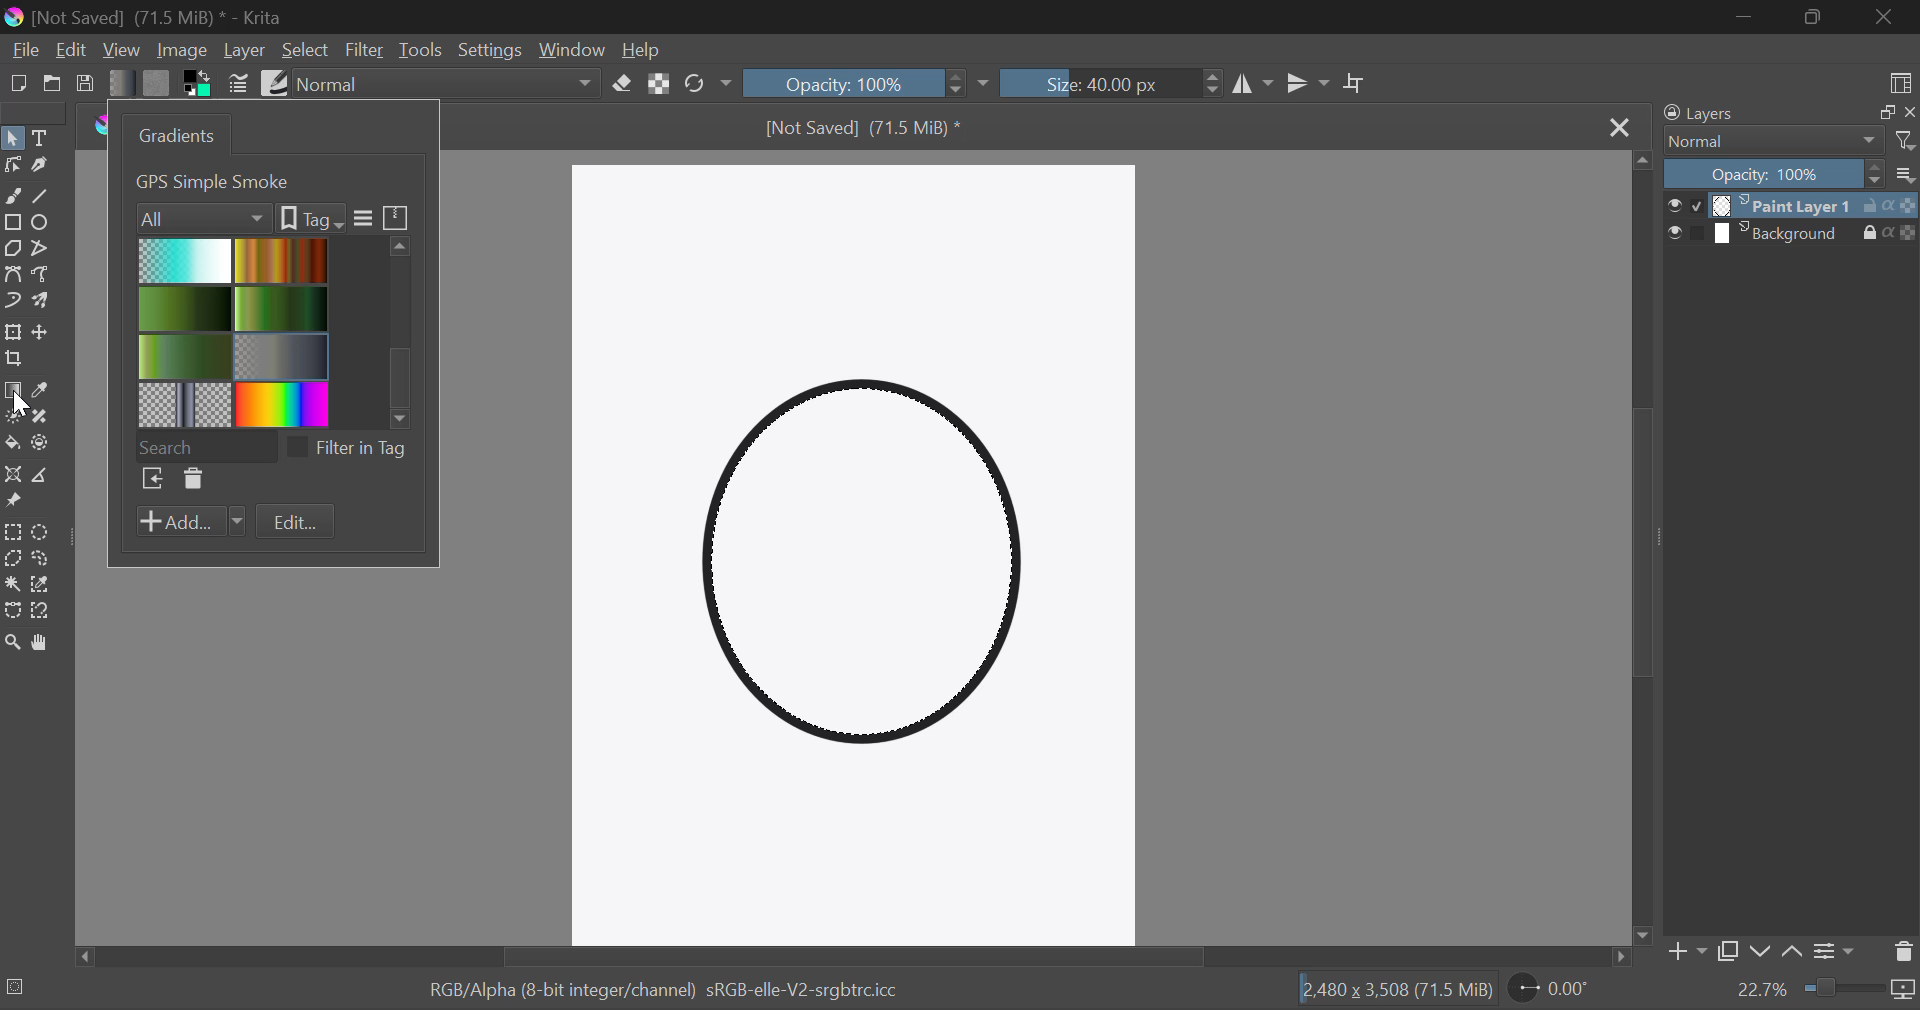  I want to click on Opacity, so click(856, 83).